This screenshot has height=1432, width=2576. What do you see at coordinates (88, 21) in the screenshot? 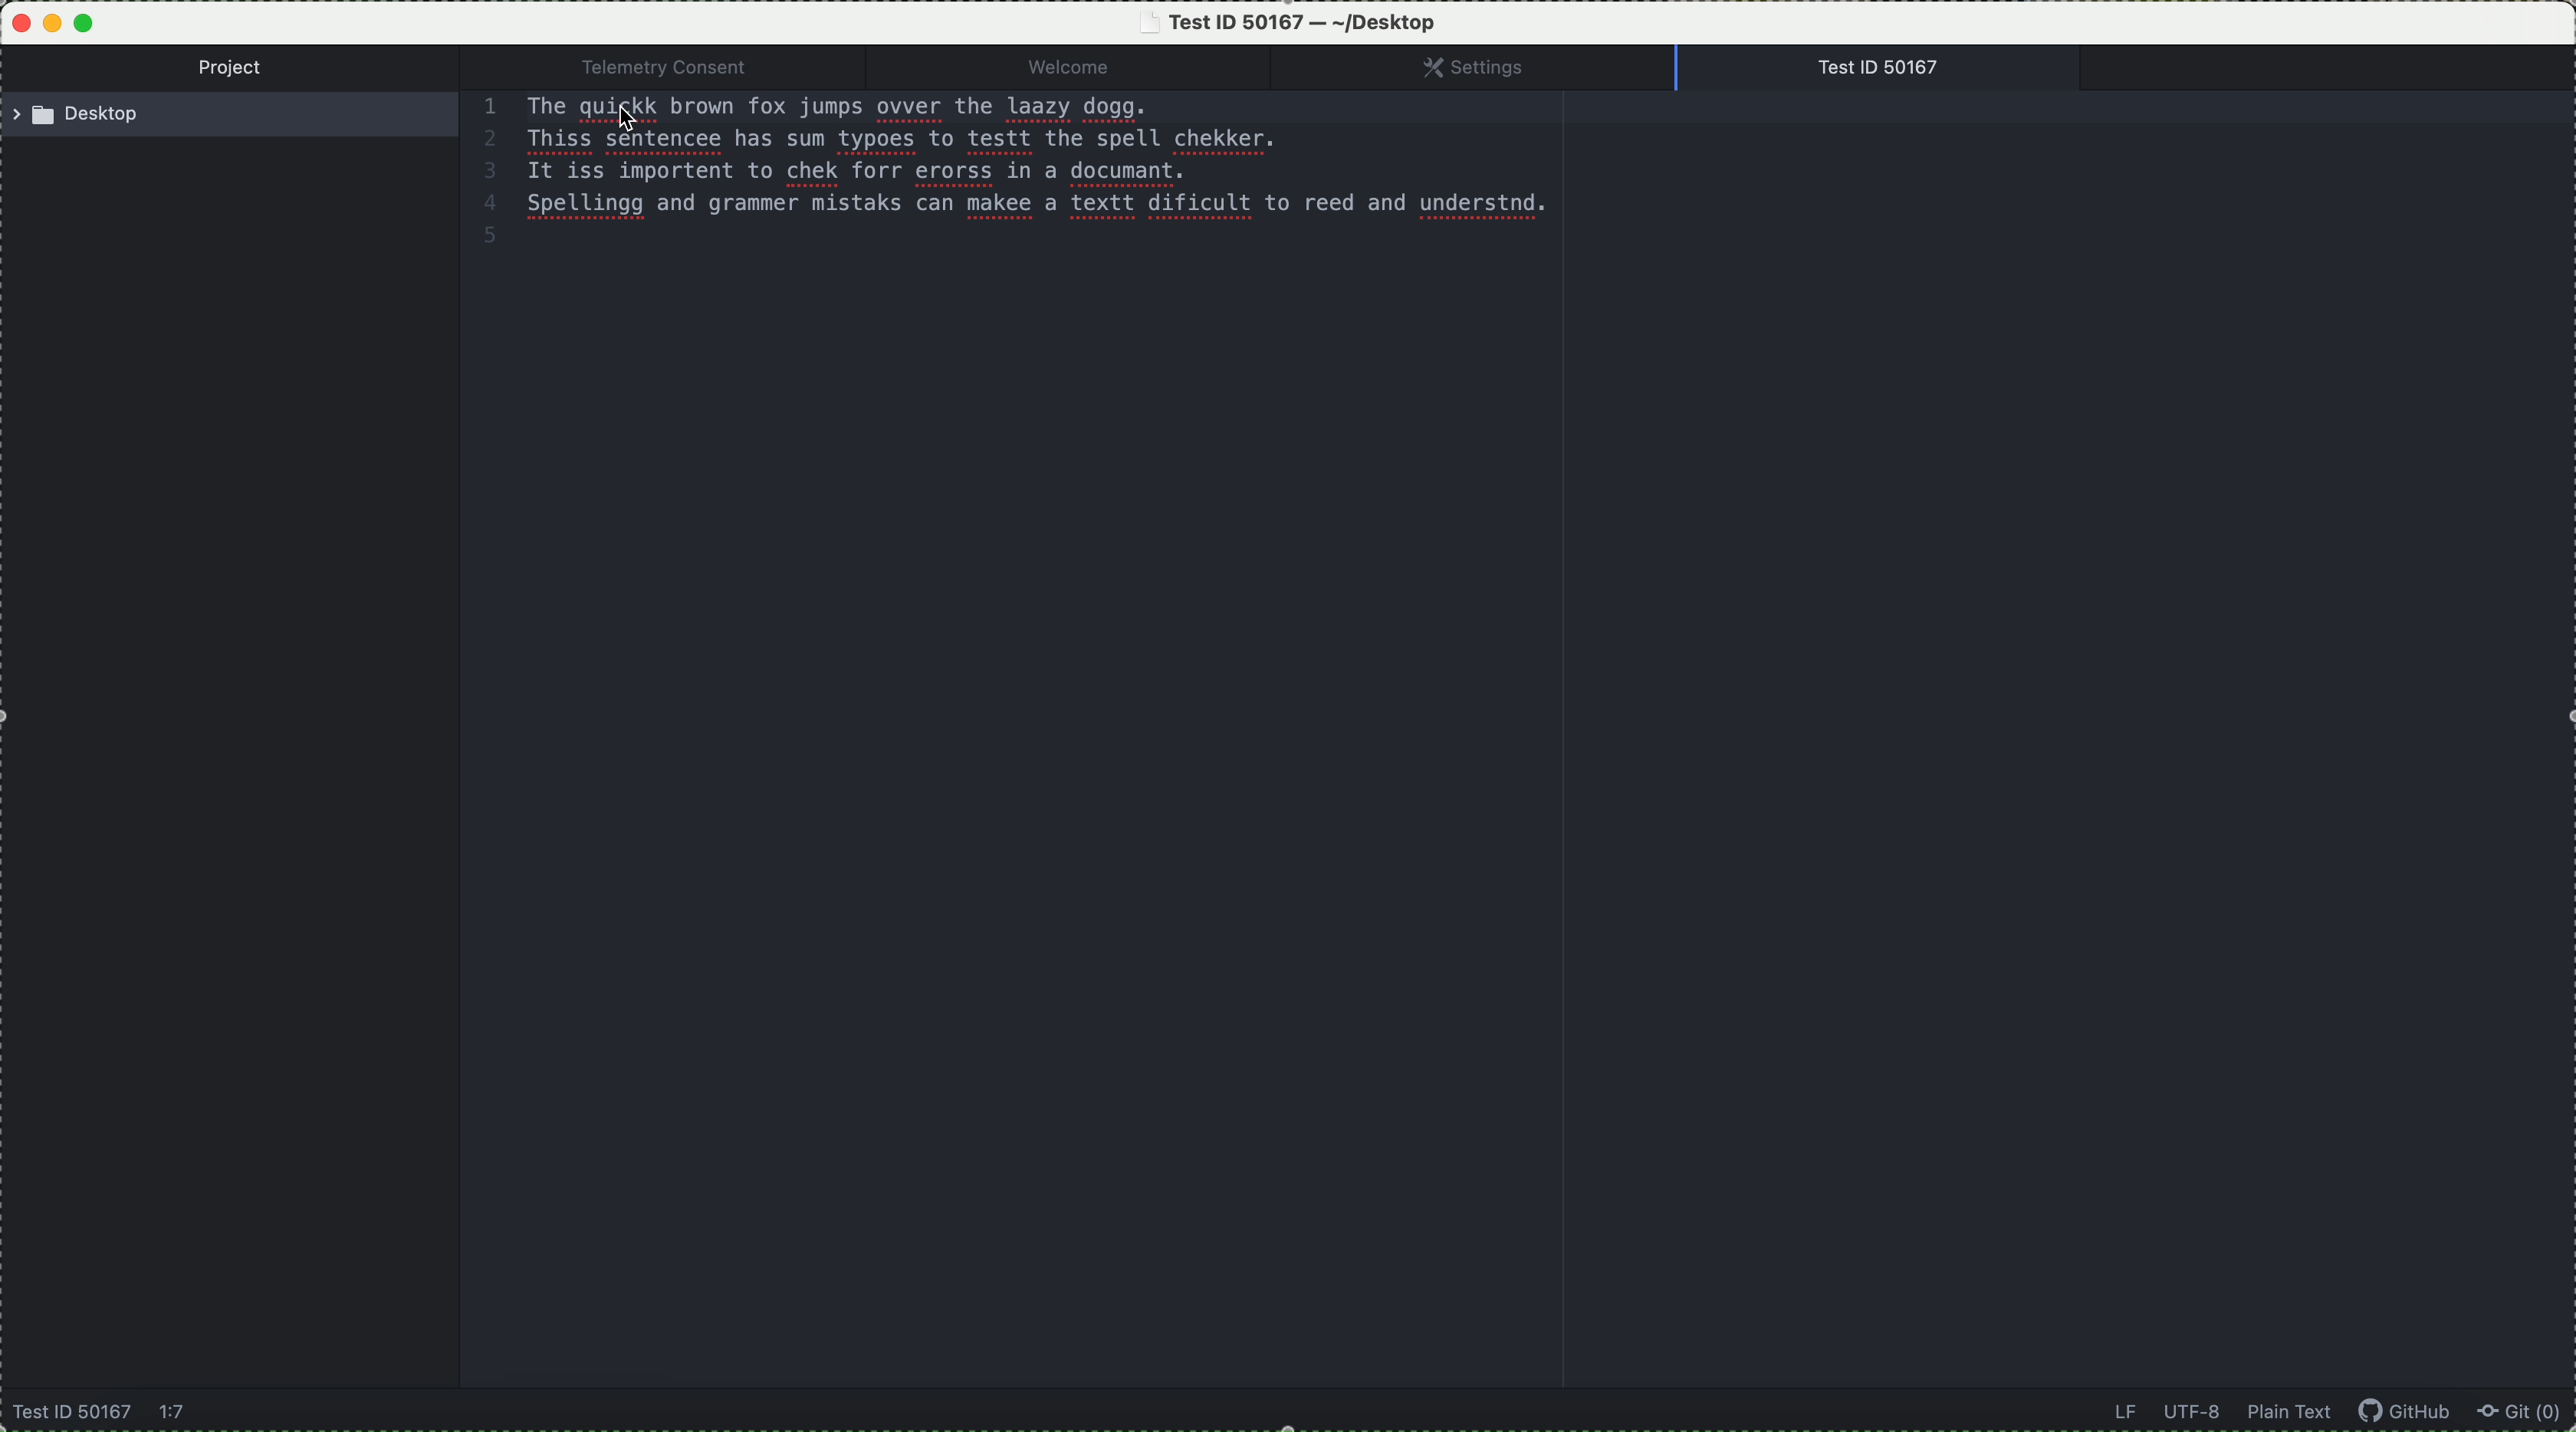
I see `maximize program` at bounding box center [88, 21].